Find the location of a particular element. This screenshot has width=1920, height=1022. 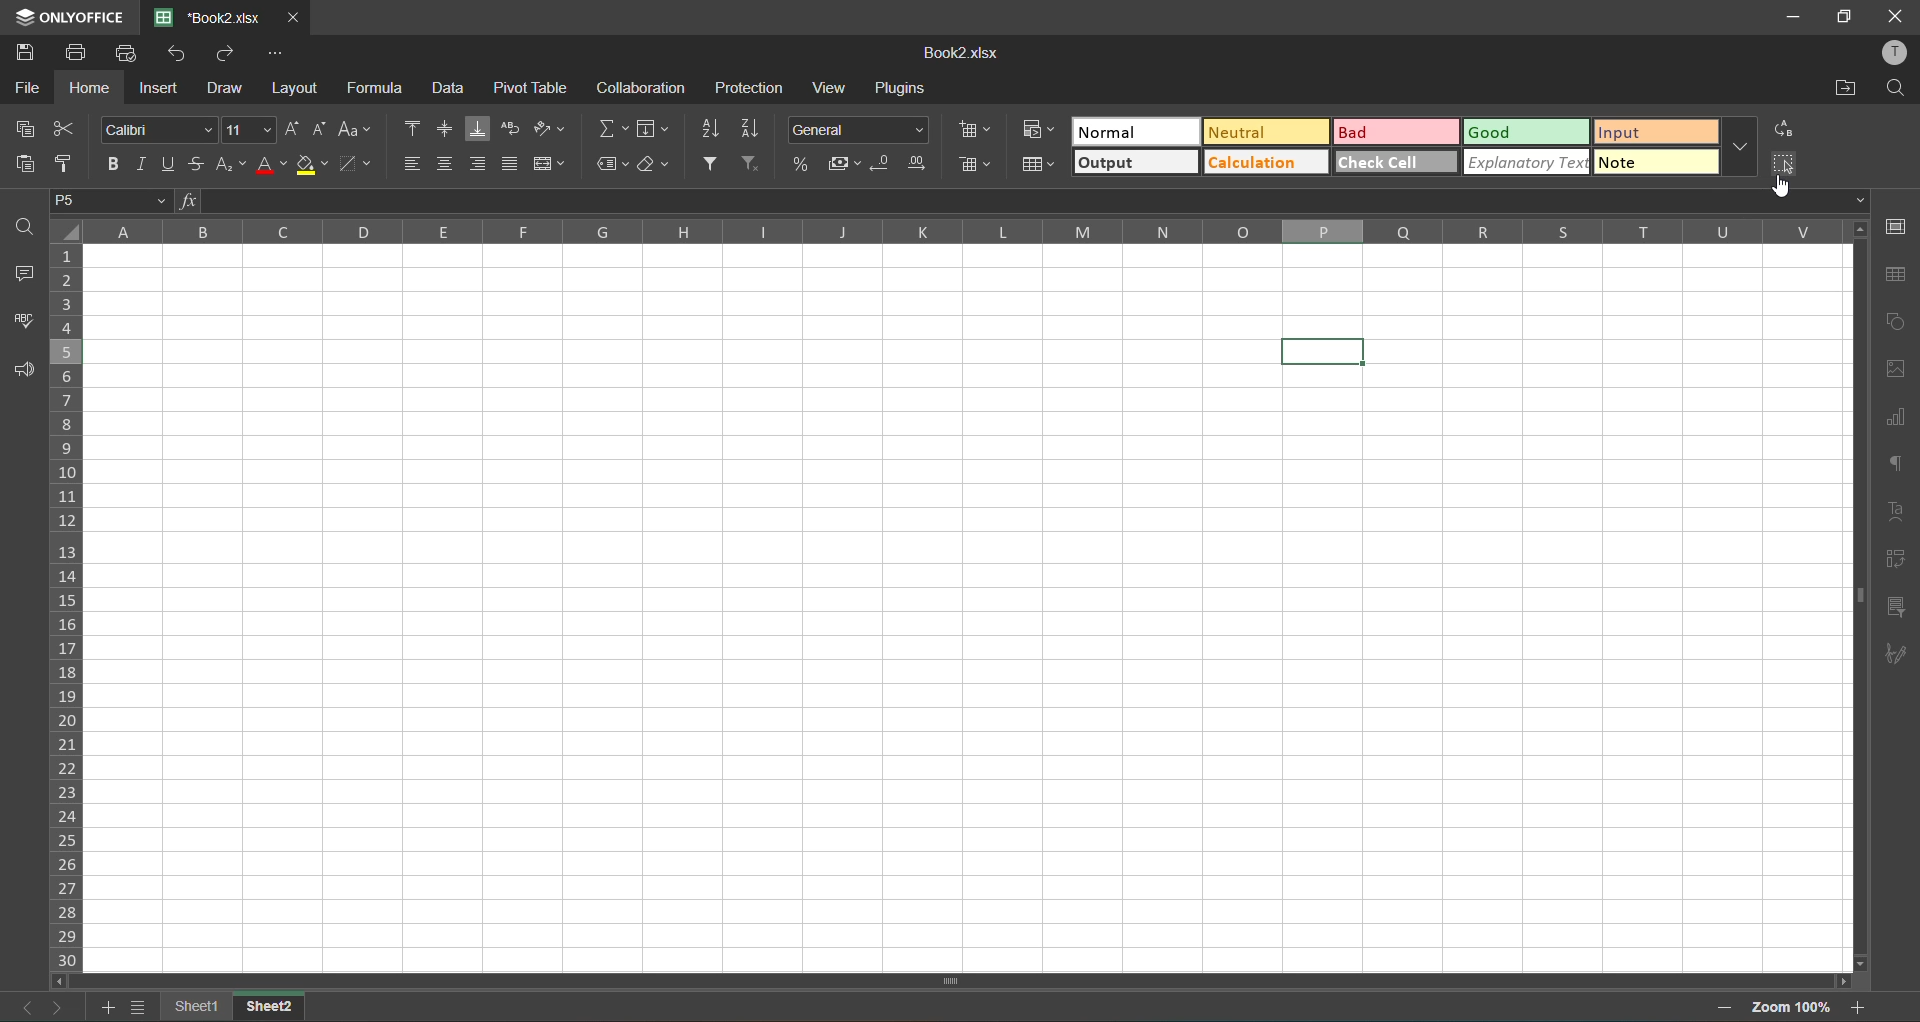

undo is located at coordinates (182, 57).